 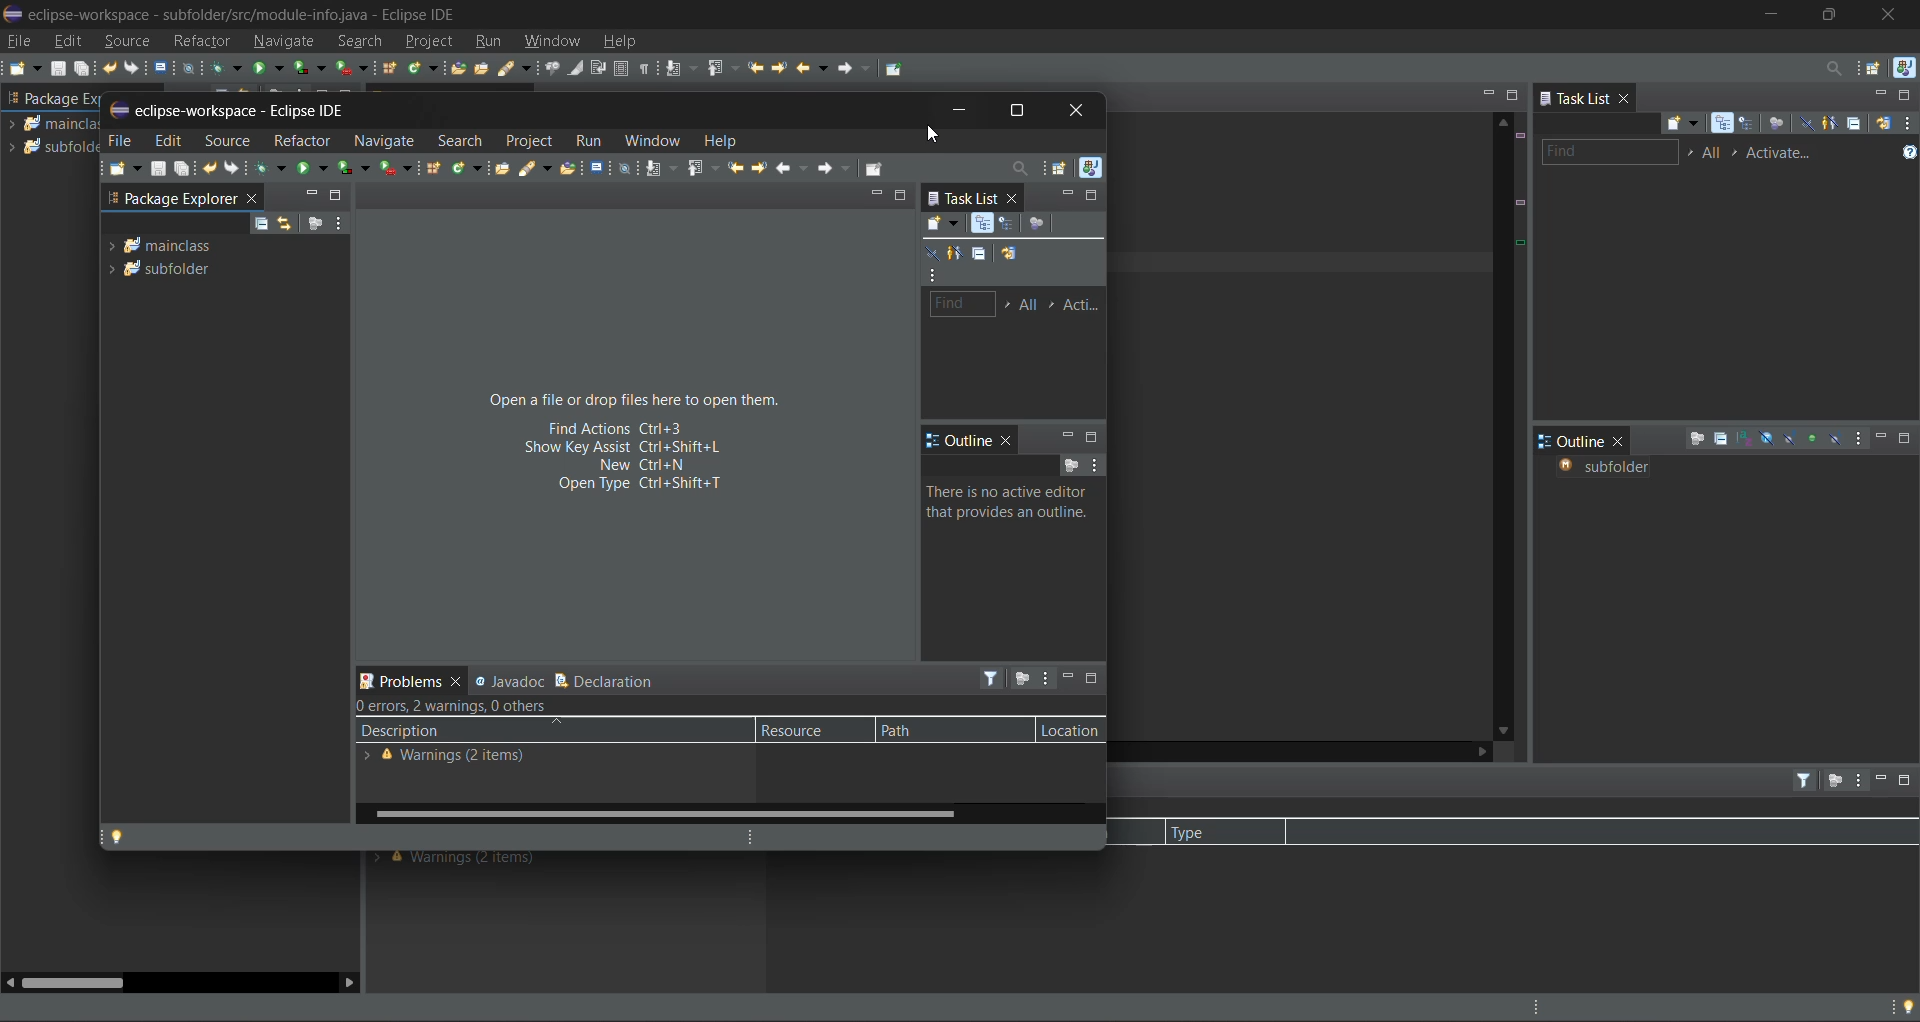 What do you see at coordinates (123, 138) in the screenshot?
I see `file` at bounding box center [123, 138].